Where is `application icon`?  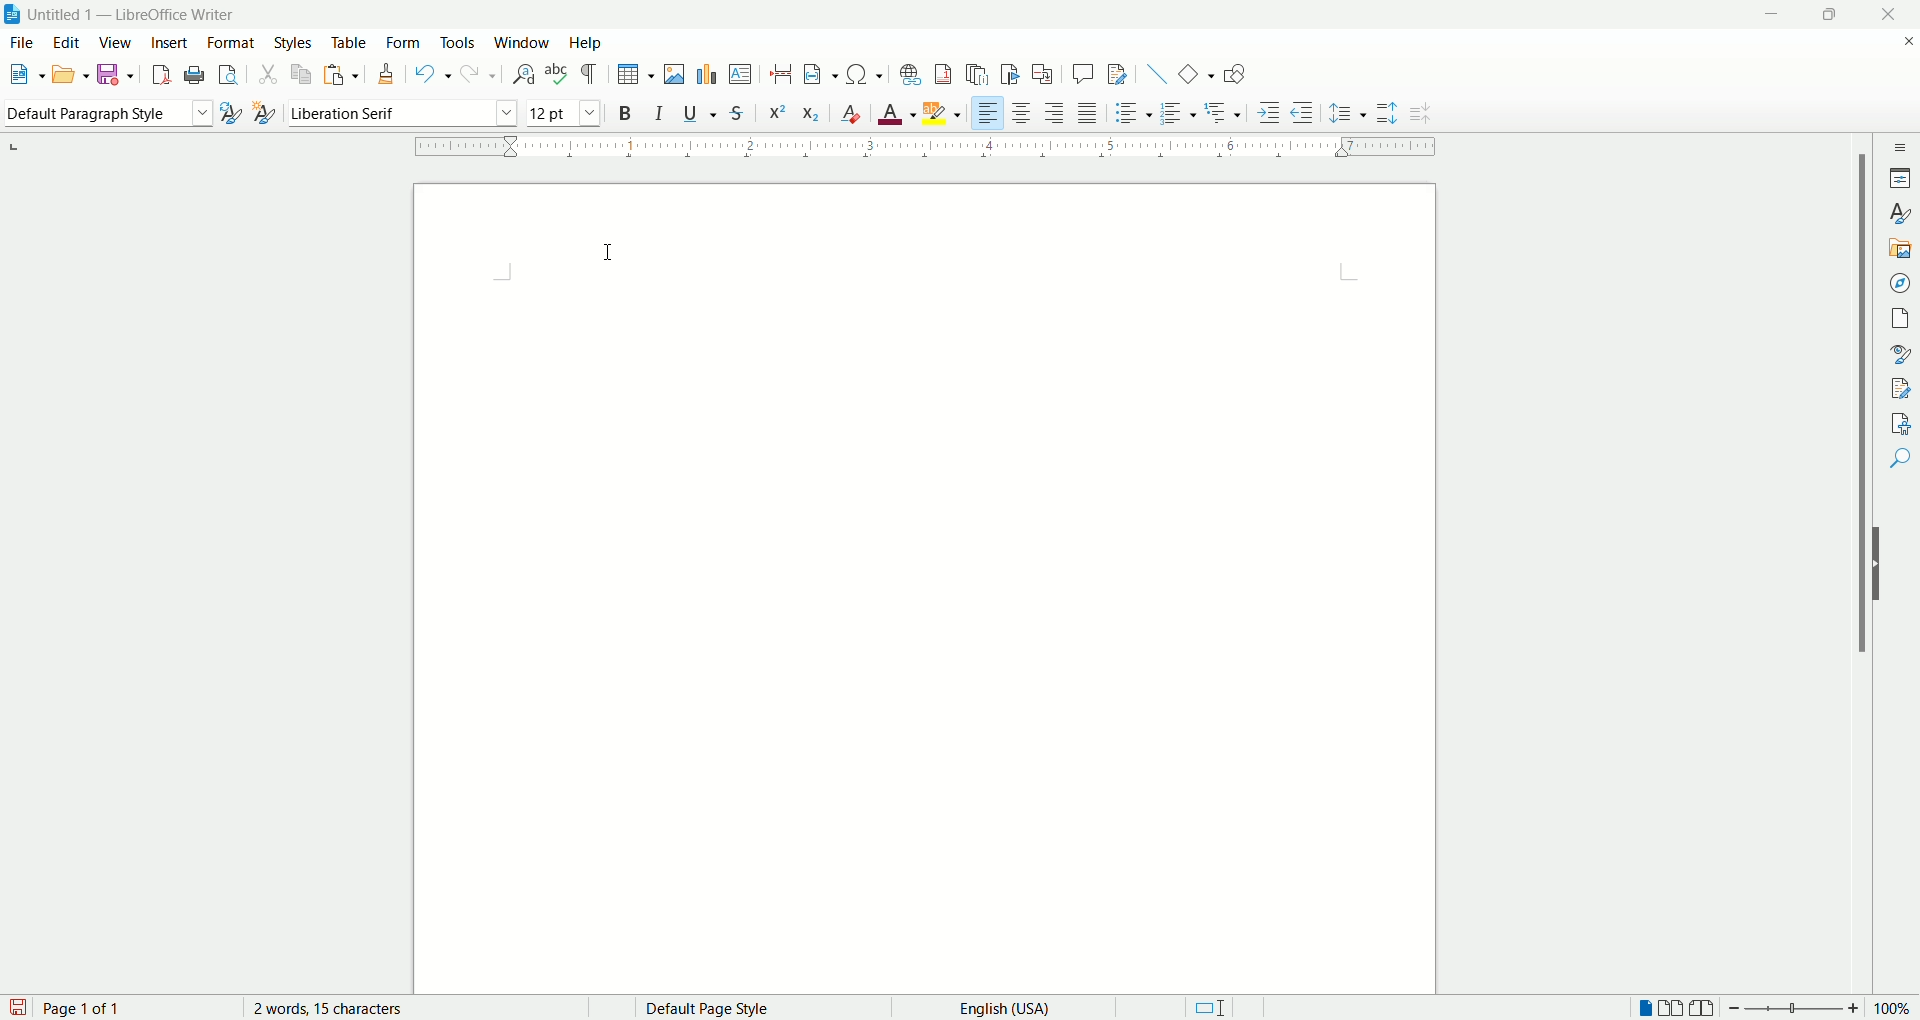 application icon is located at coordinates (14, 14).